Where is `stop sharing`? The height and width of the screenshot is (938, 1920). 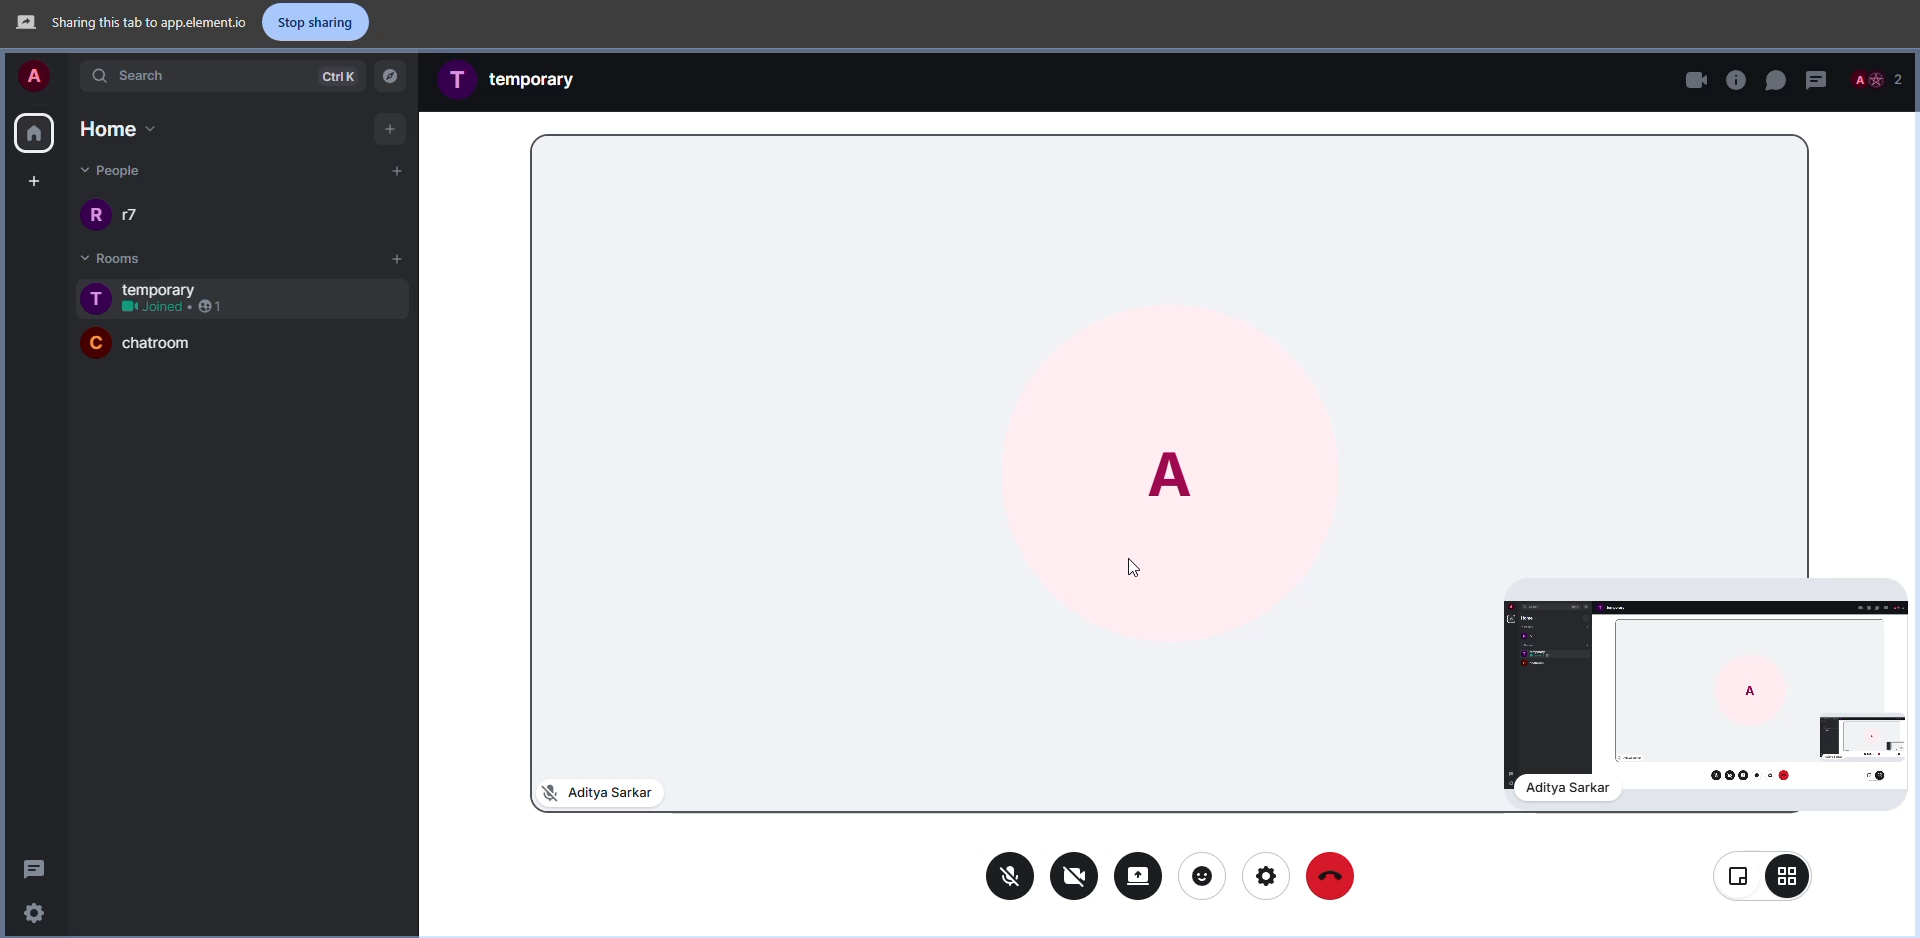 stop sharing is located at coordinates (316, 22).